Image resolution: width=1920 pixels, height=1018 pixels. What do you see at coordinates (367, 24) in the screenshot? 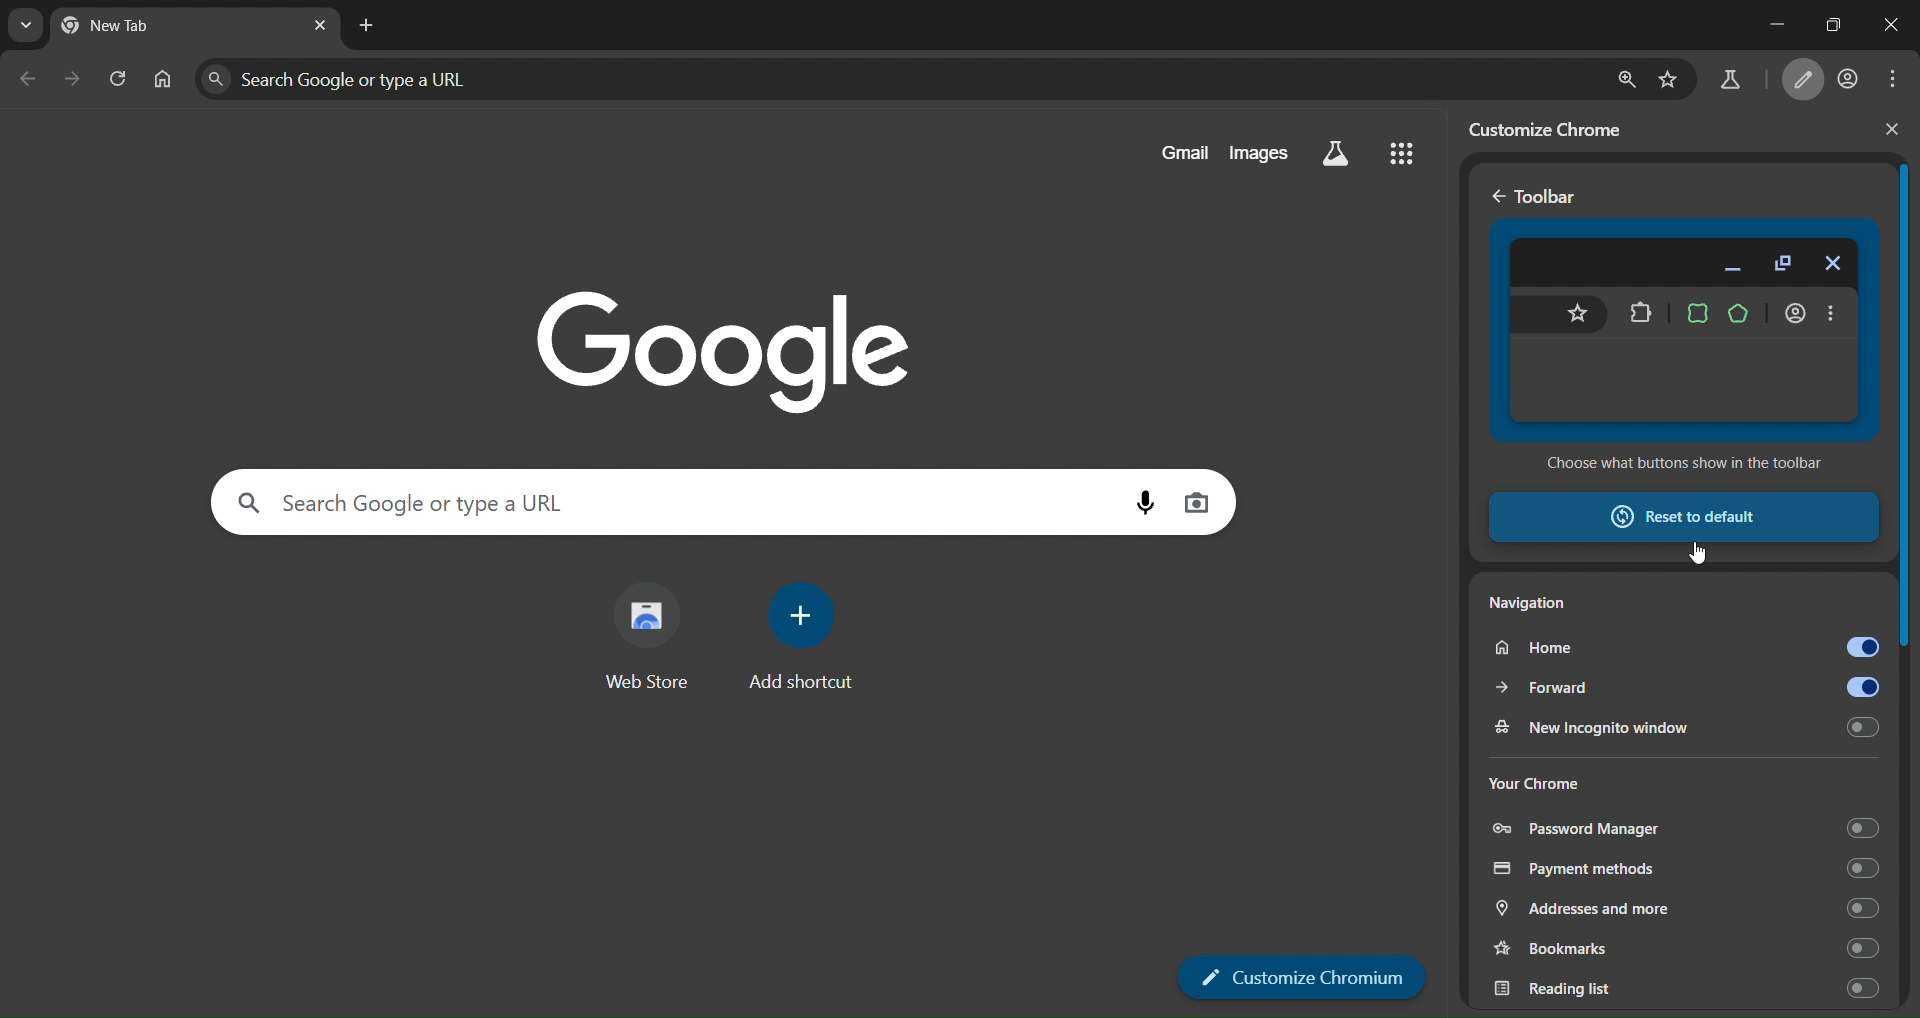
I see `new tab` at bounding box center [367, 24].